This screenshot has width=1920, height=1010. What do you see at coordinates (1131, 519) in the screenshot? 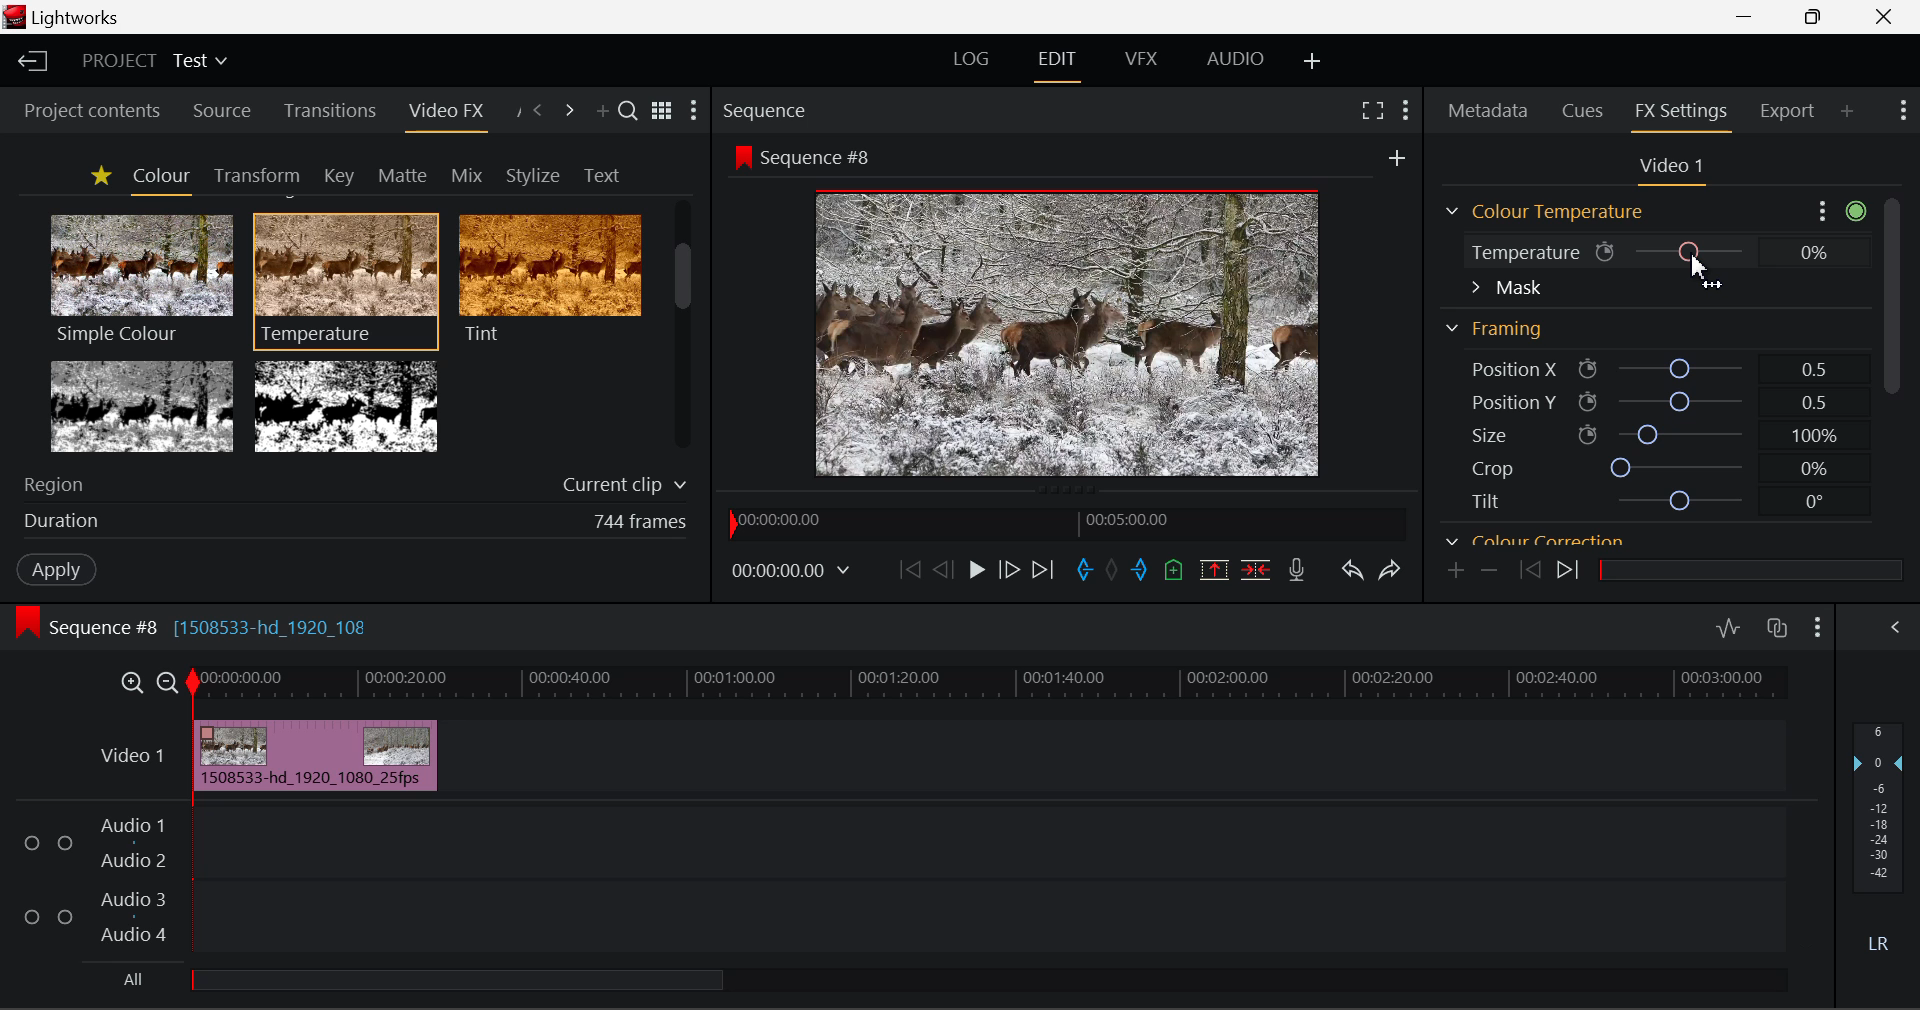
I see `00:05:00.00` at bounding box center [1131, 519].